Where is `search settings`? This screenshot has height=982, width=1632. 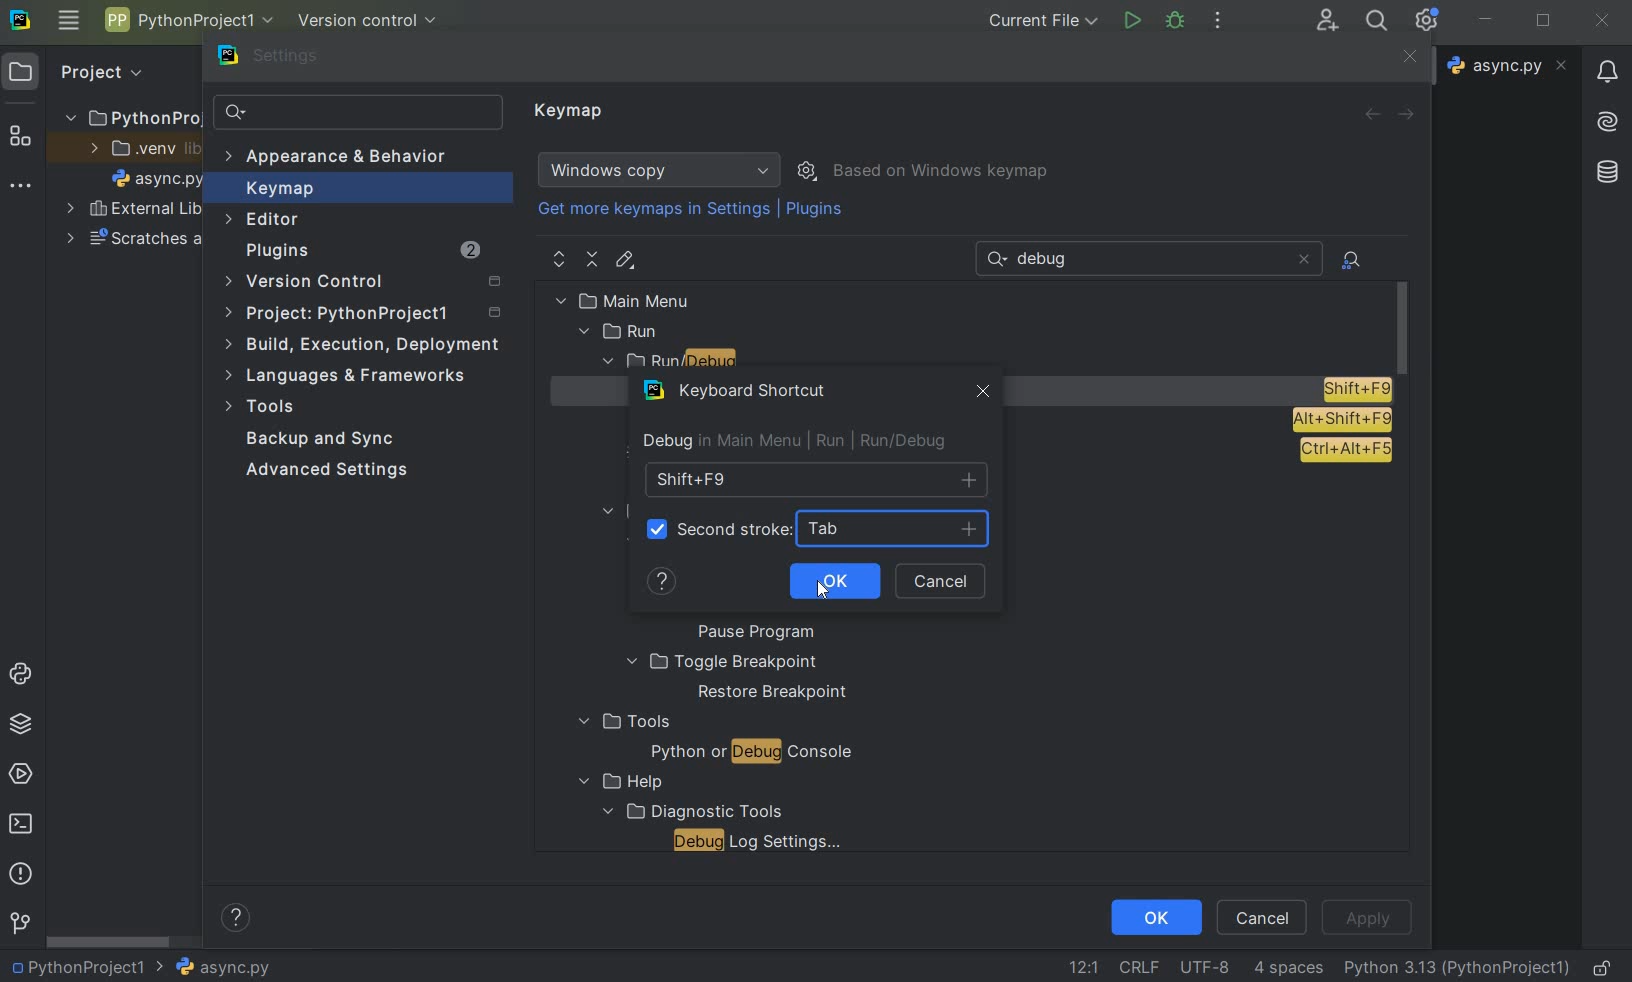 search settings is located at coordinates (359, 113).